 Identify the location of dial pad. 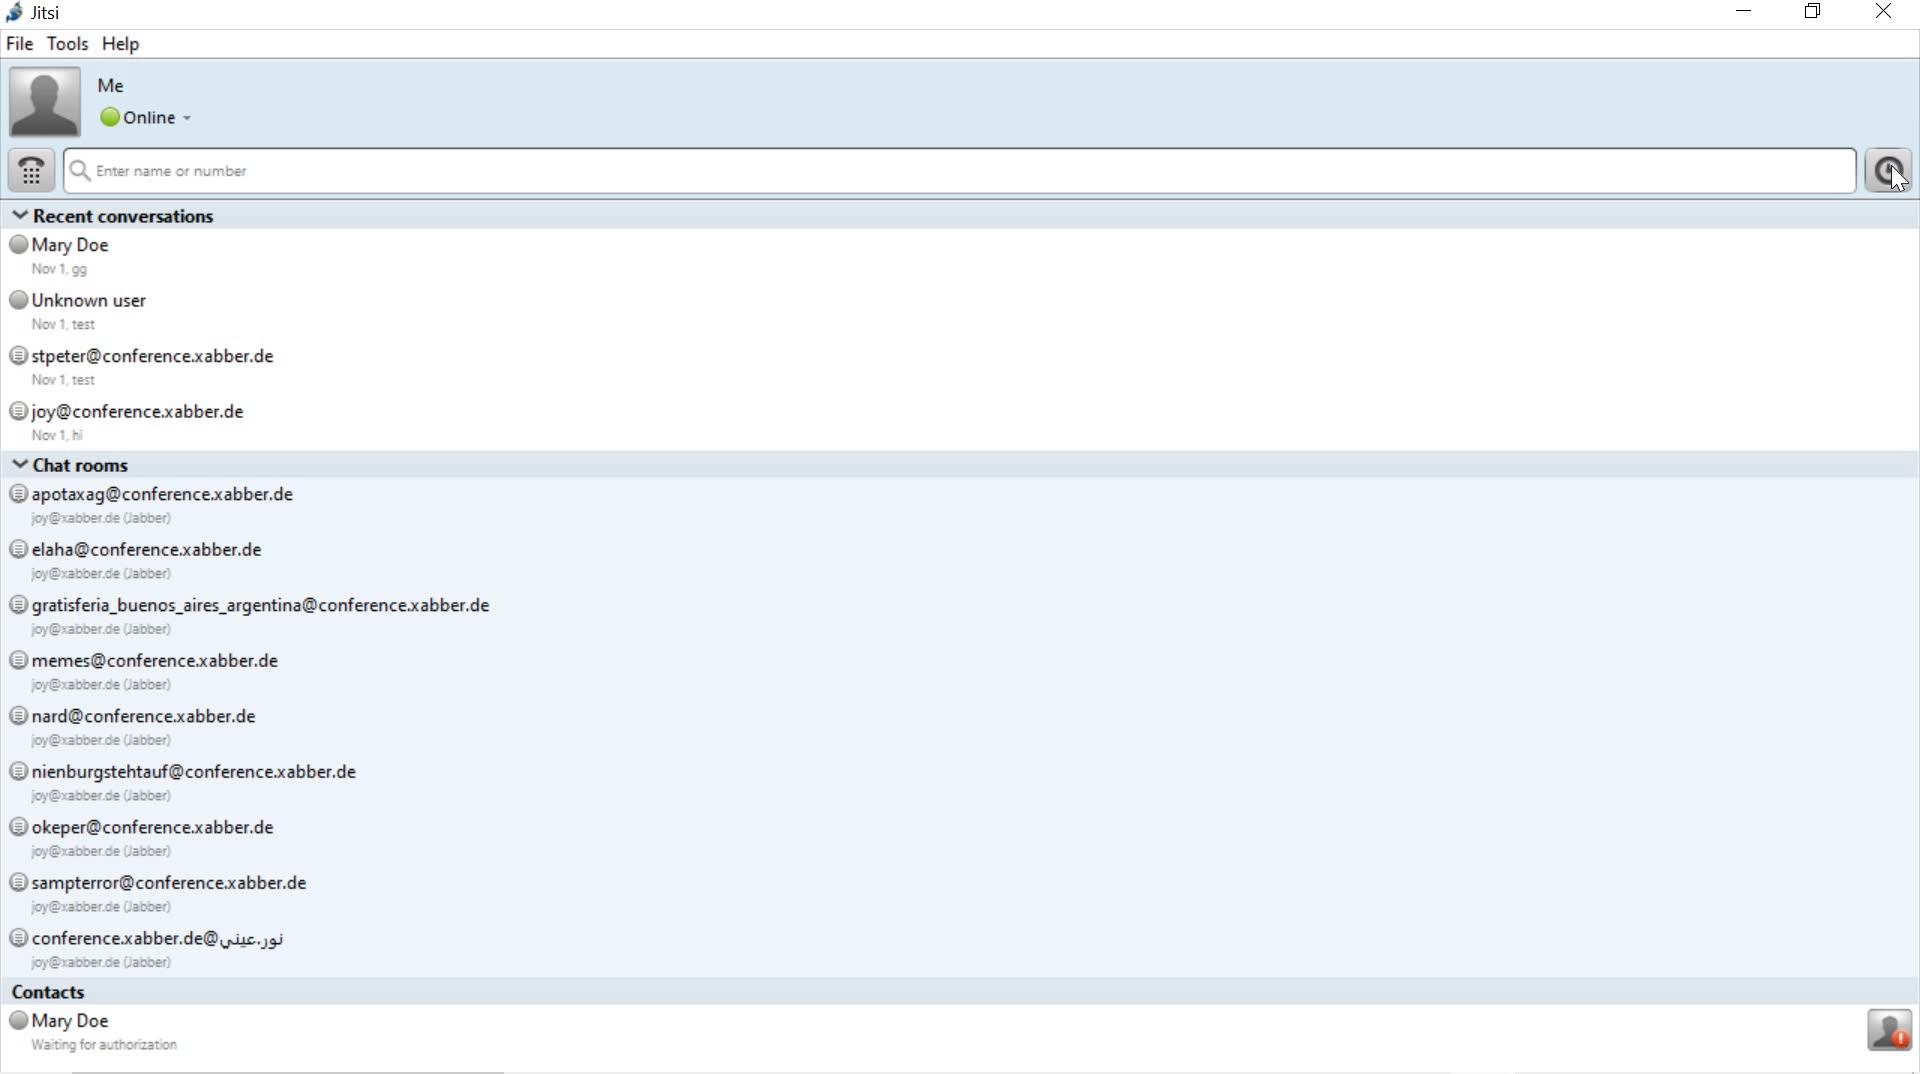
(30, 171).